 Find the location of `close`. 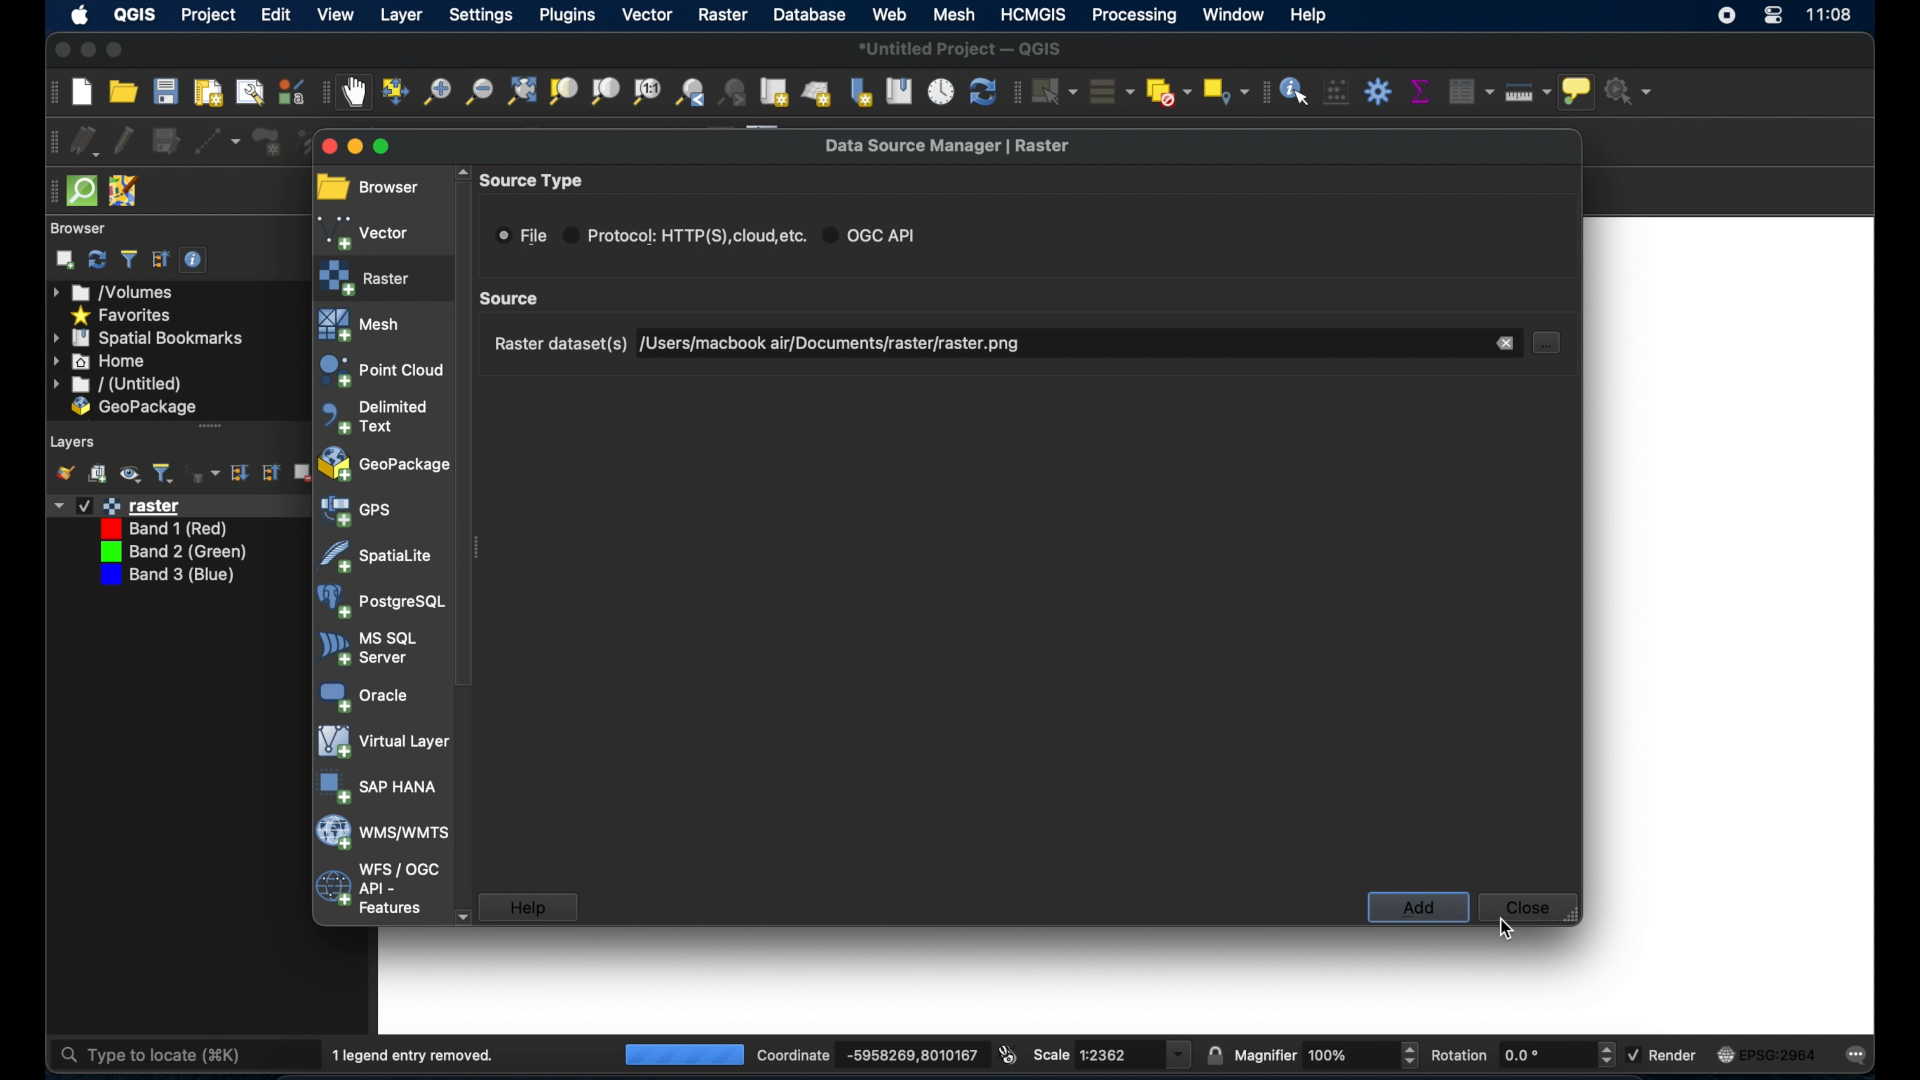

close is located at coordinates (58, 51).